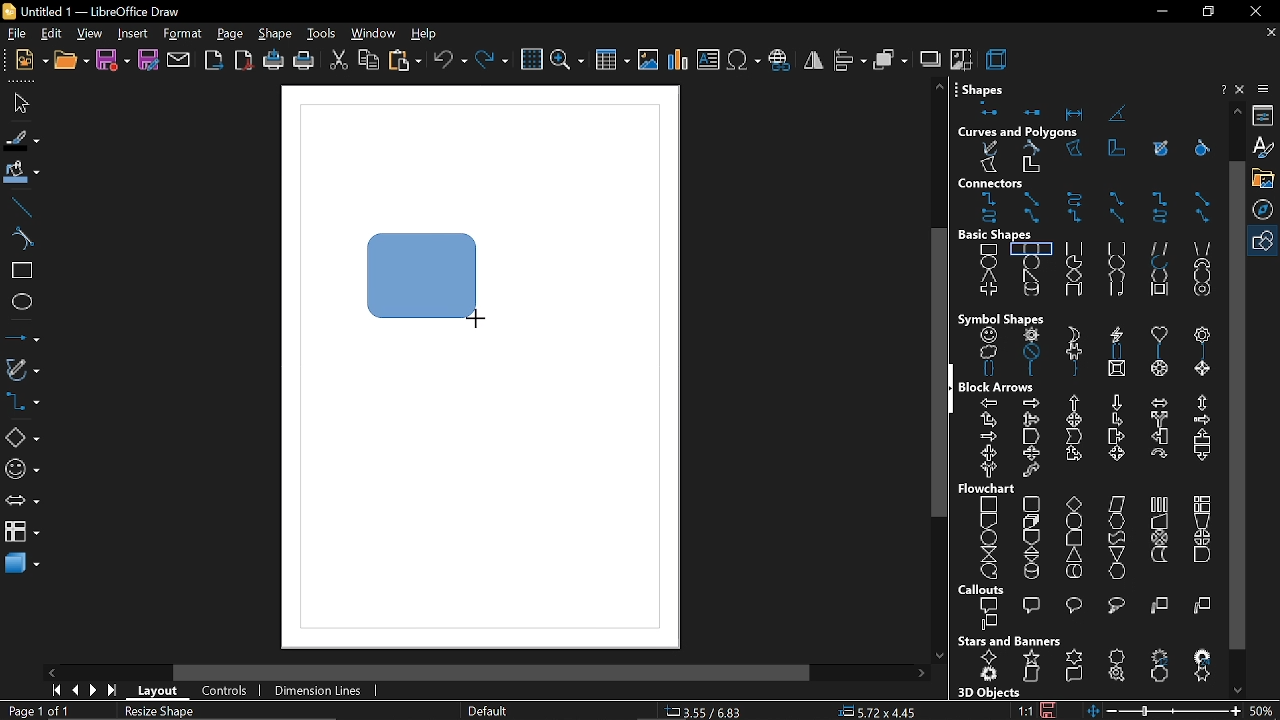 This screenshot has width=1280, height=720. I want to click on navigator, so click(1266, 211).